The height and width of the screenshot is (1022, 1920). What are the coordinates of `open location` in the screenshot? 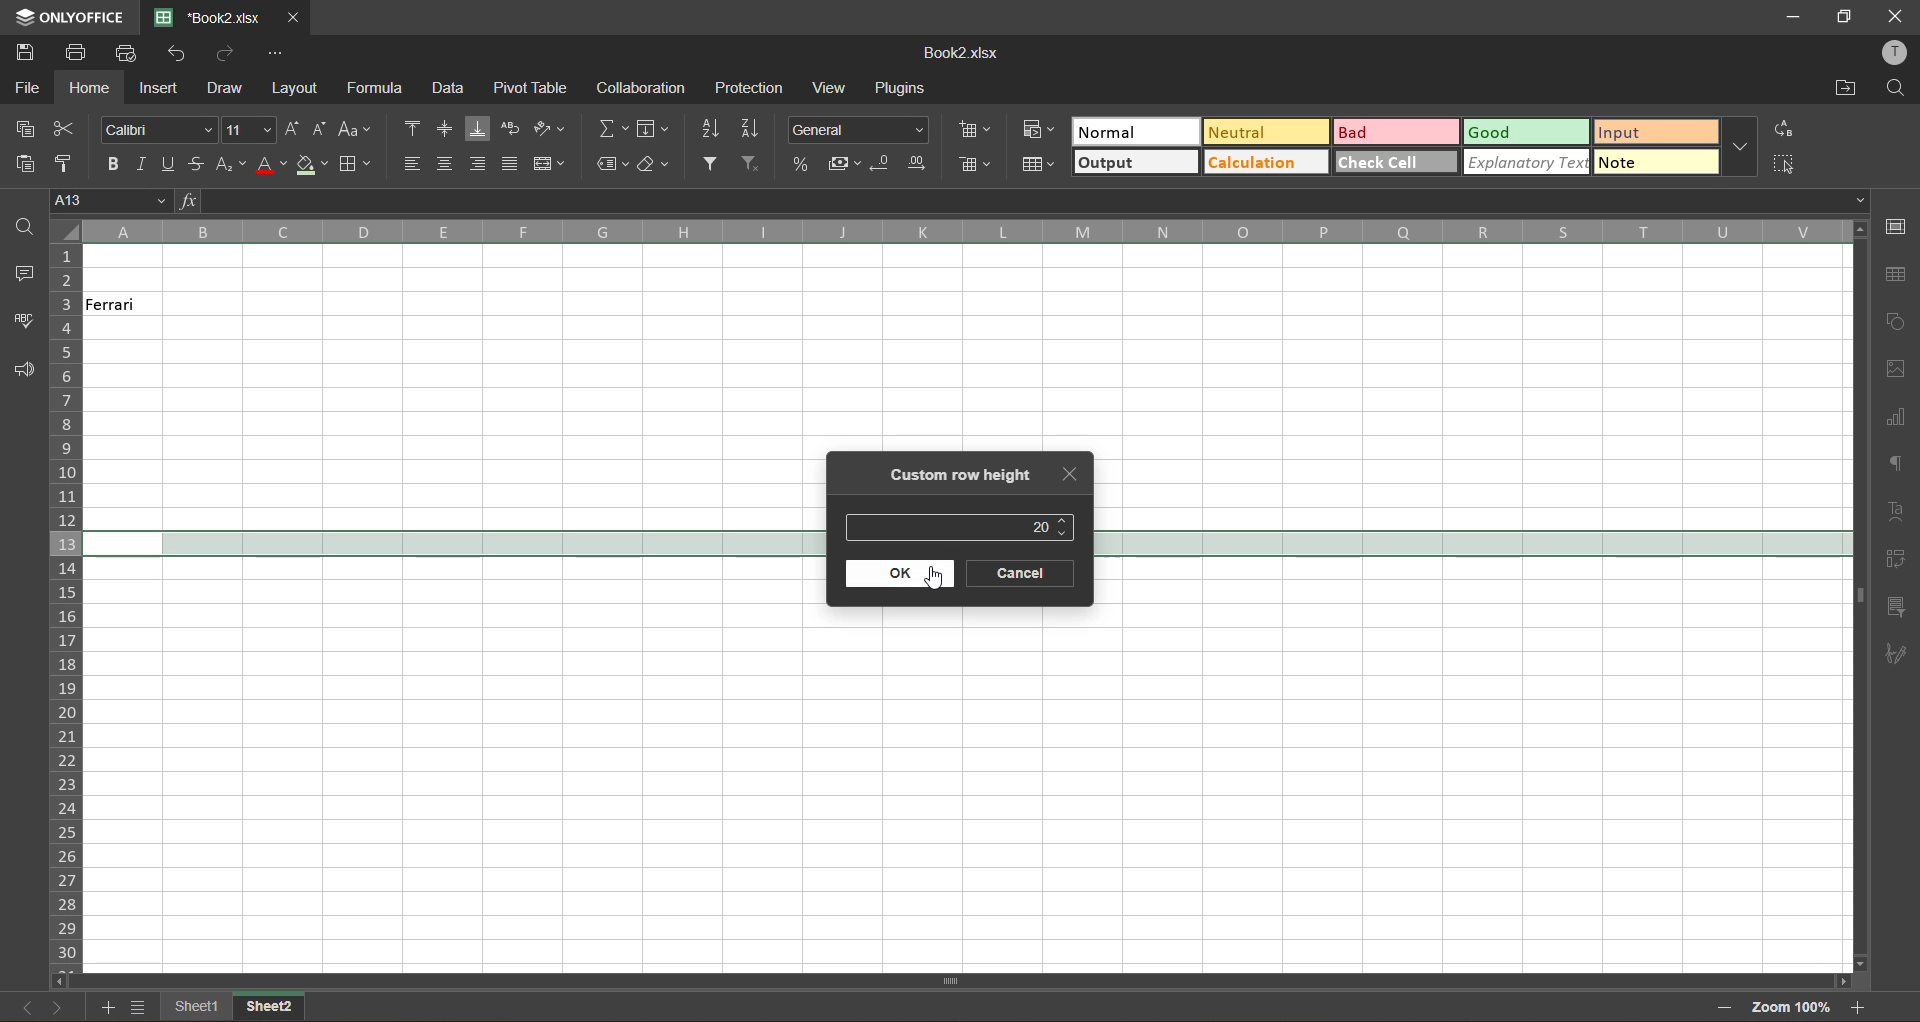 It's located at (1845, 91).